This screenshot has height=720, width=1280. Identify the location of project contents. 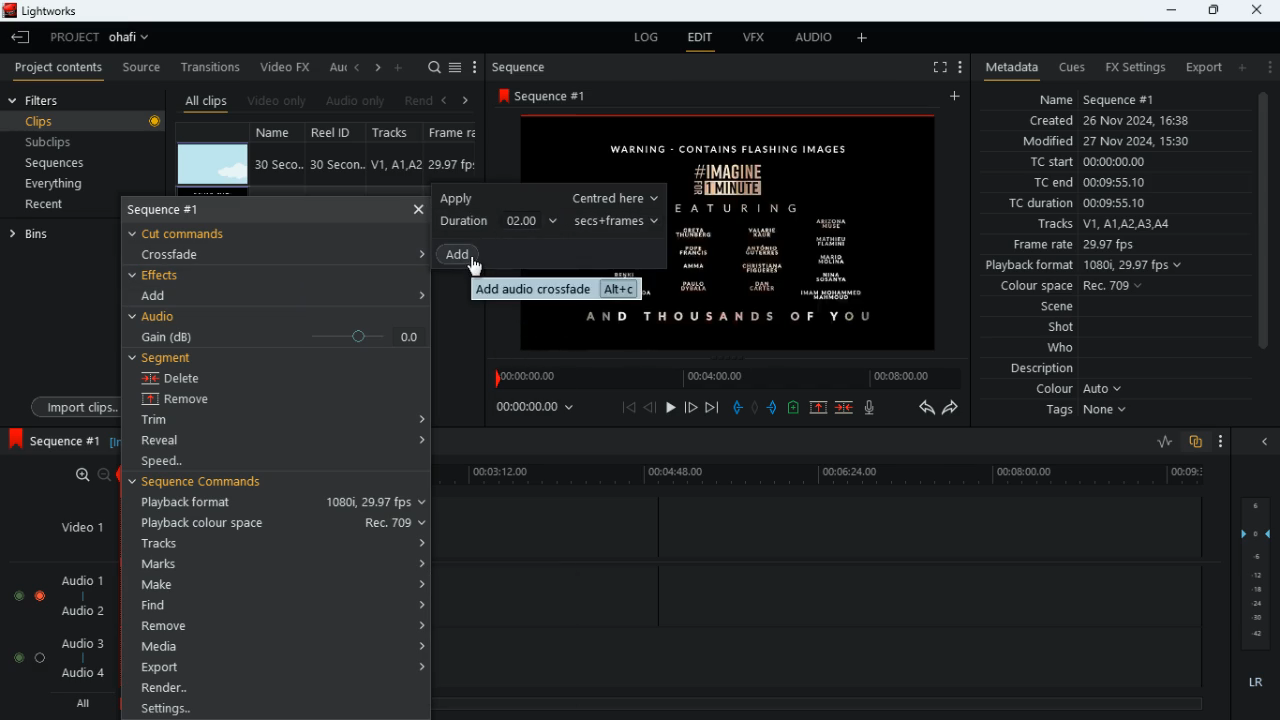
(59, 67).